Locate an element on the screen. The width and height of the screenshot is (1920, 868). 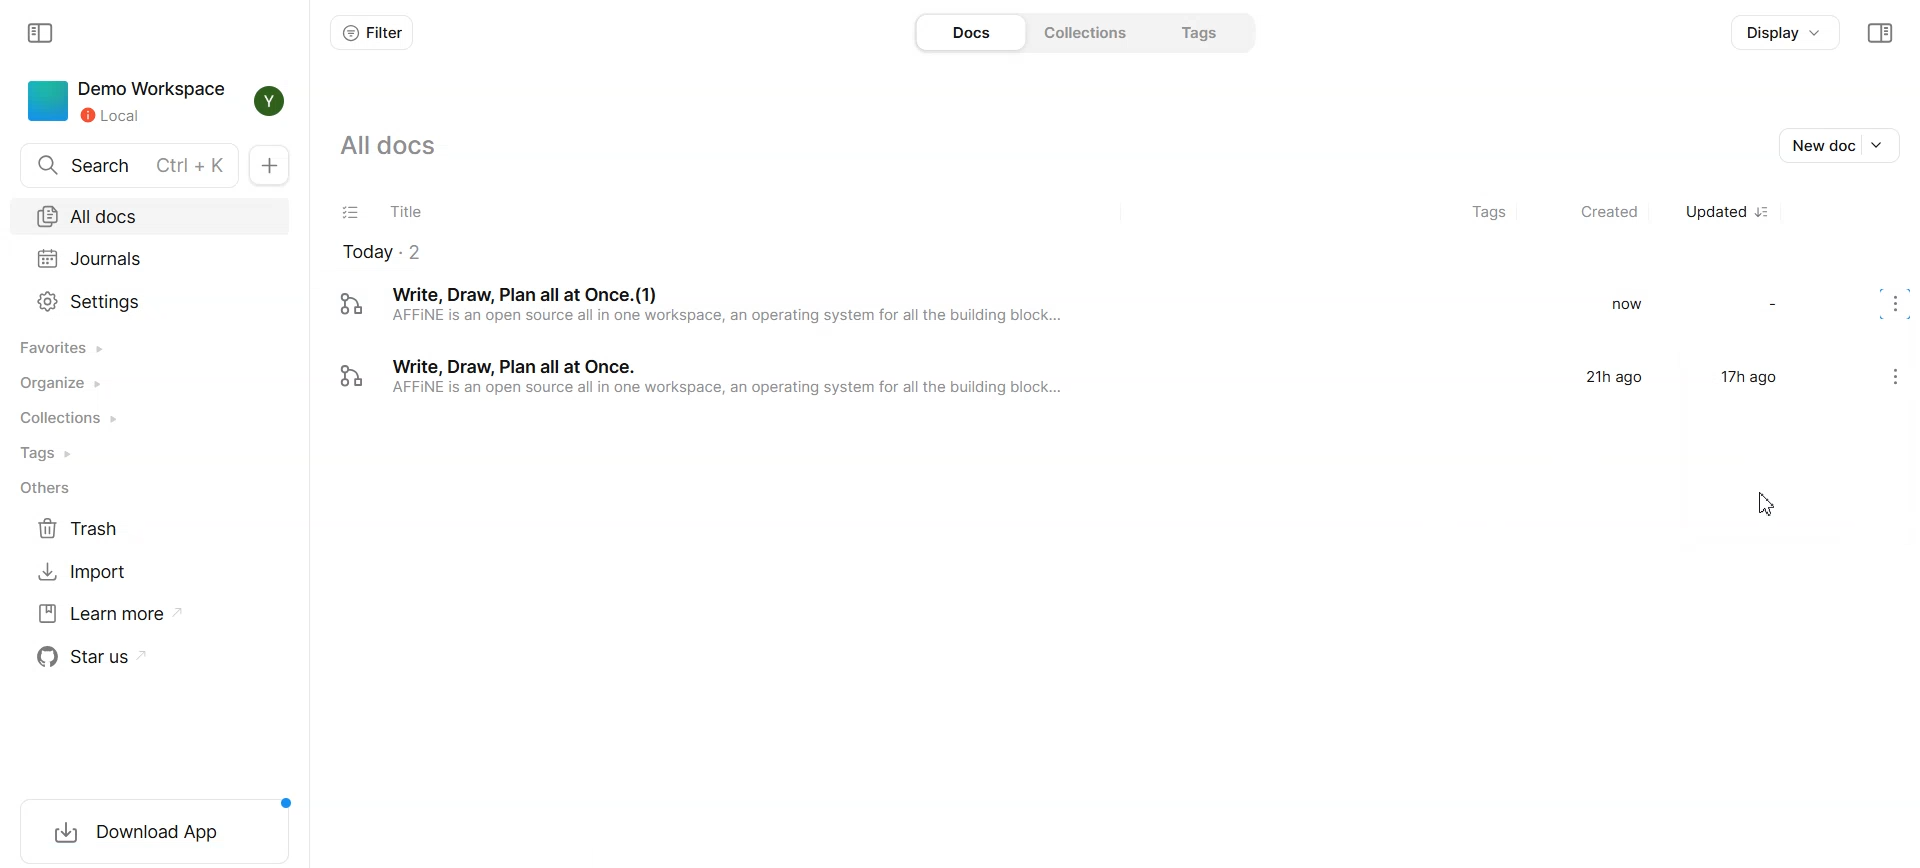
Write, Draw, Plan all at Once. (1) a
AFFINE is an open source all in one workspace, an operating system for all the building block. is located at coordinates (1060, 312).